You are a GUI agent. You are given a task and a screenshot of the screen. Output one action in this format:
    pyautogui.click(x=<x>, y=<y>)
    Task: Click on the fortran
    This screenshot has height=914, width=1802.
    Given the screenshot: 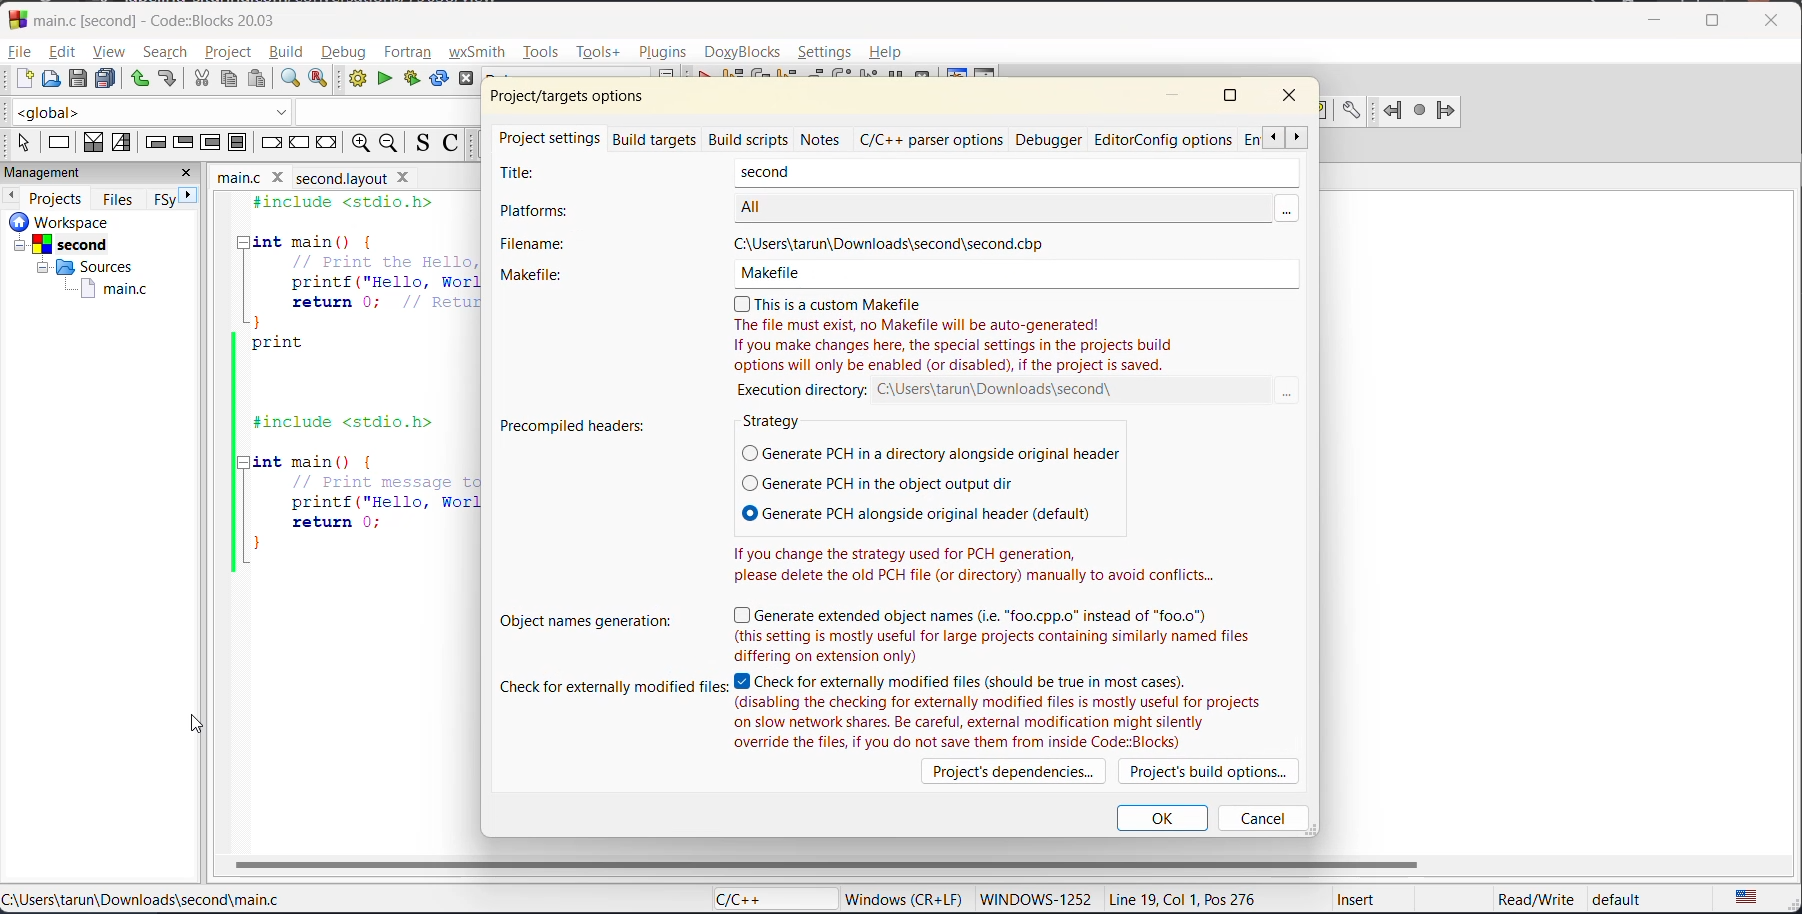 What is the action you would take?
    pyautogui.click(x=409, y=49)
    